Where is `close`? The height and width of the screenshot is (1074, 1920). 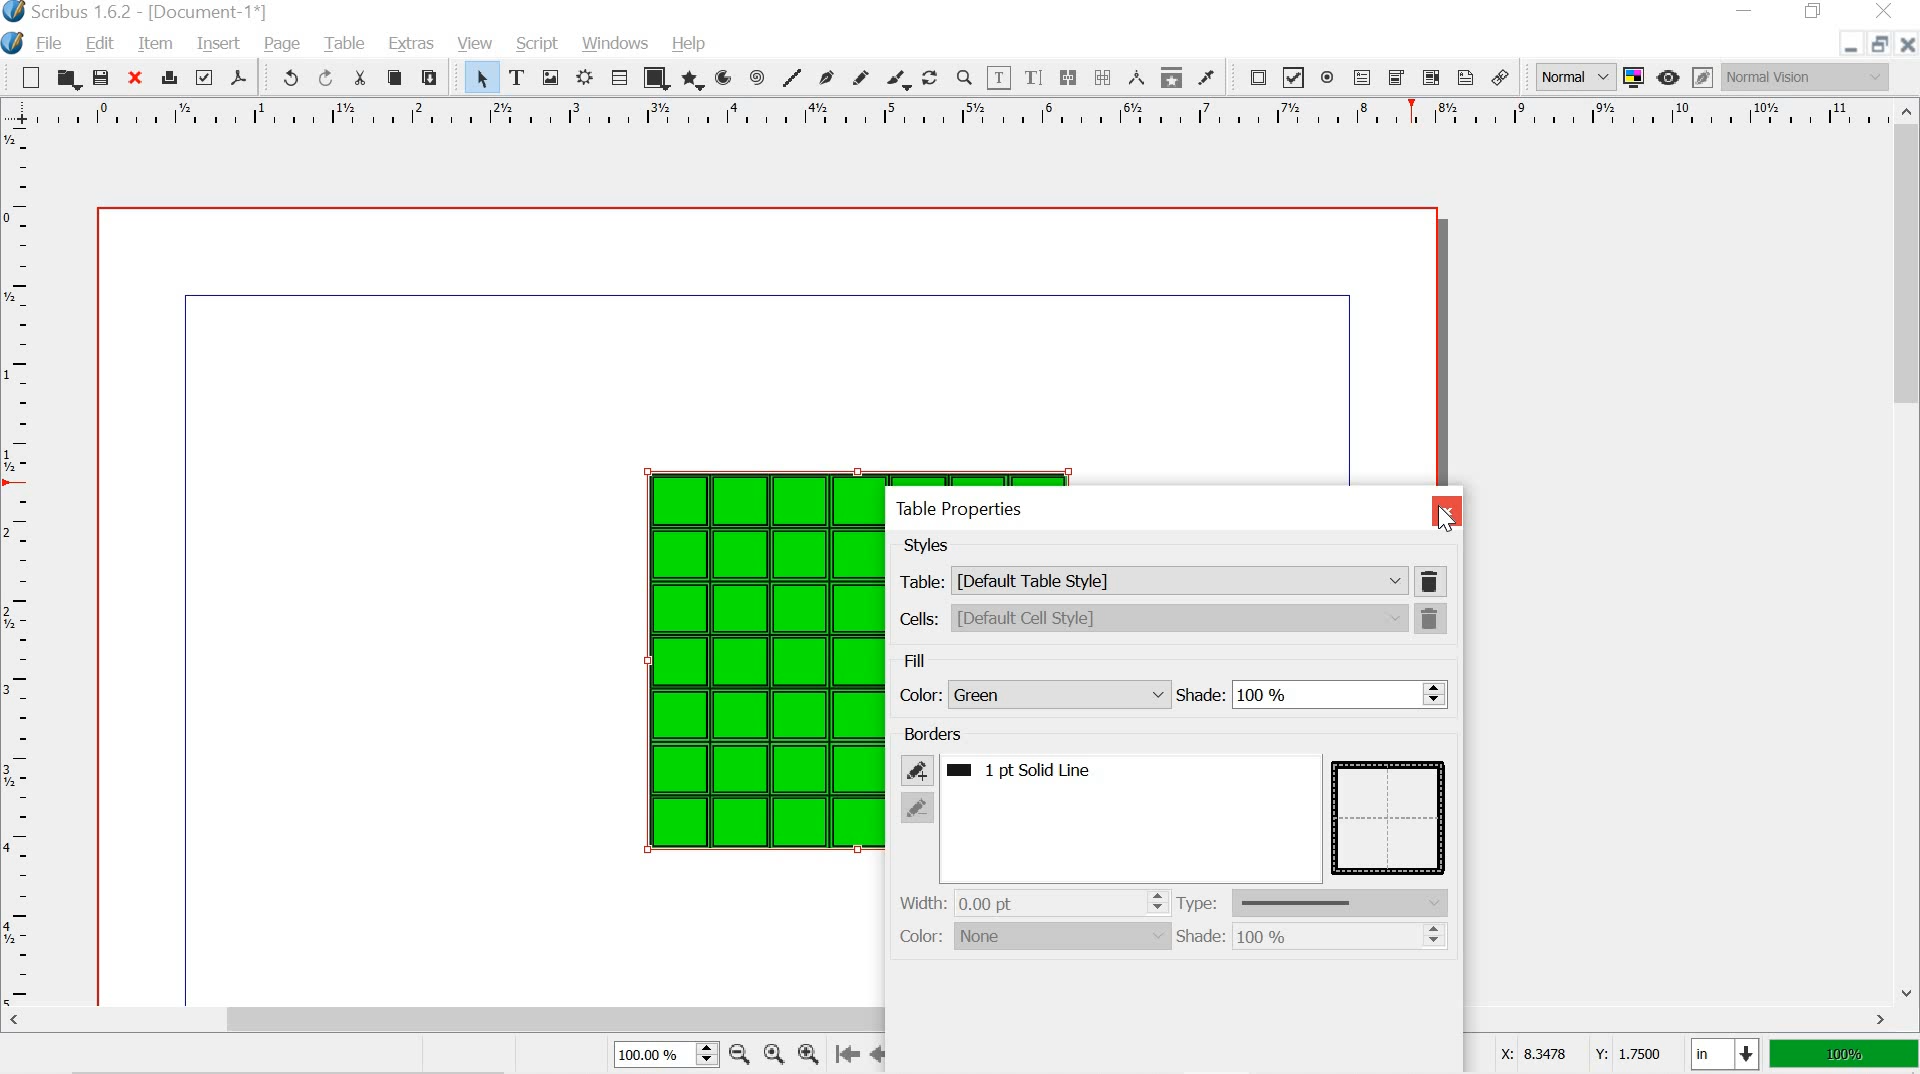 close is located at coordinates (137, 79).